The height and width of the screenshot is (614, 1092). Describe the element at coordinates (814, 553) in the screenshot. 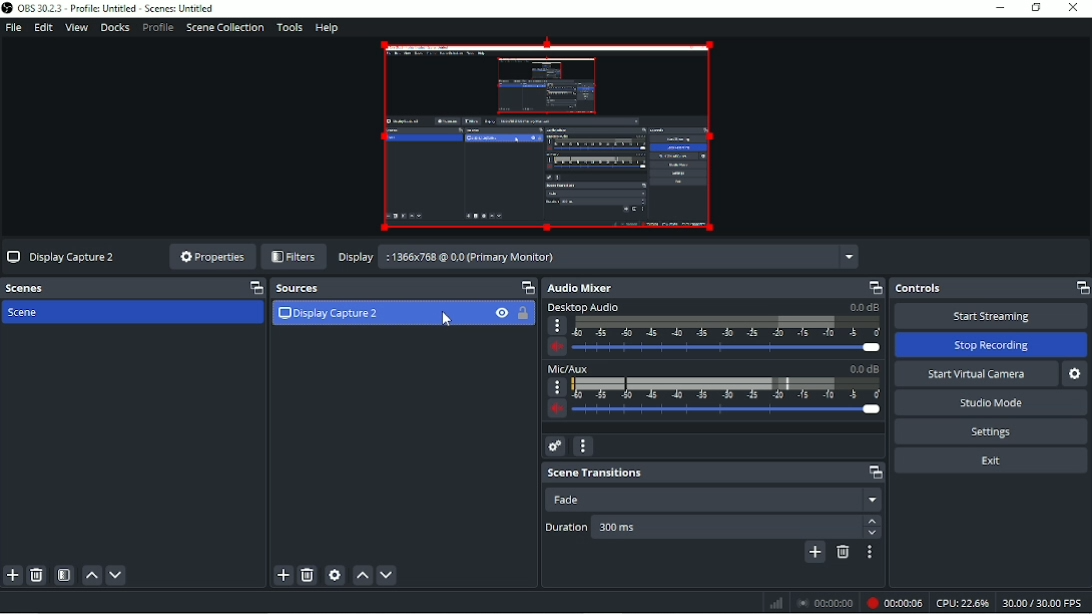

I see `Add configurable transition` at that location.